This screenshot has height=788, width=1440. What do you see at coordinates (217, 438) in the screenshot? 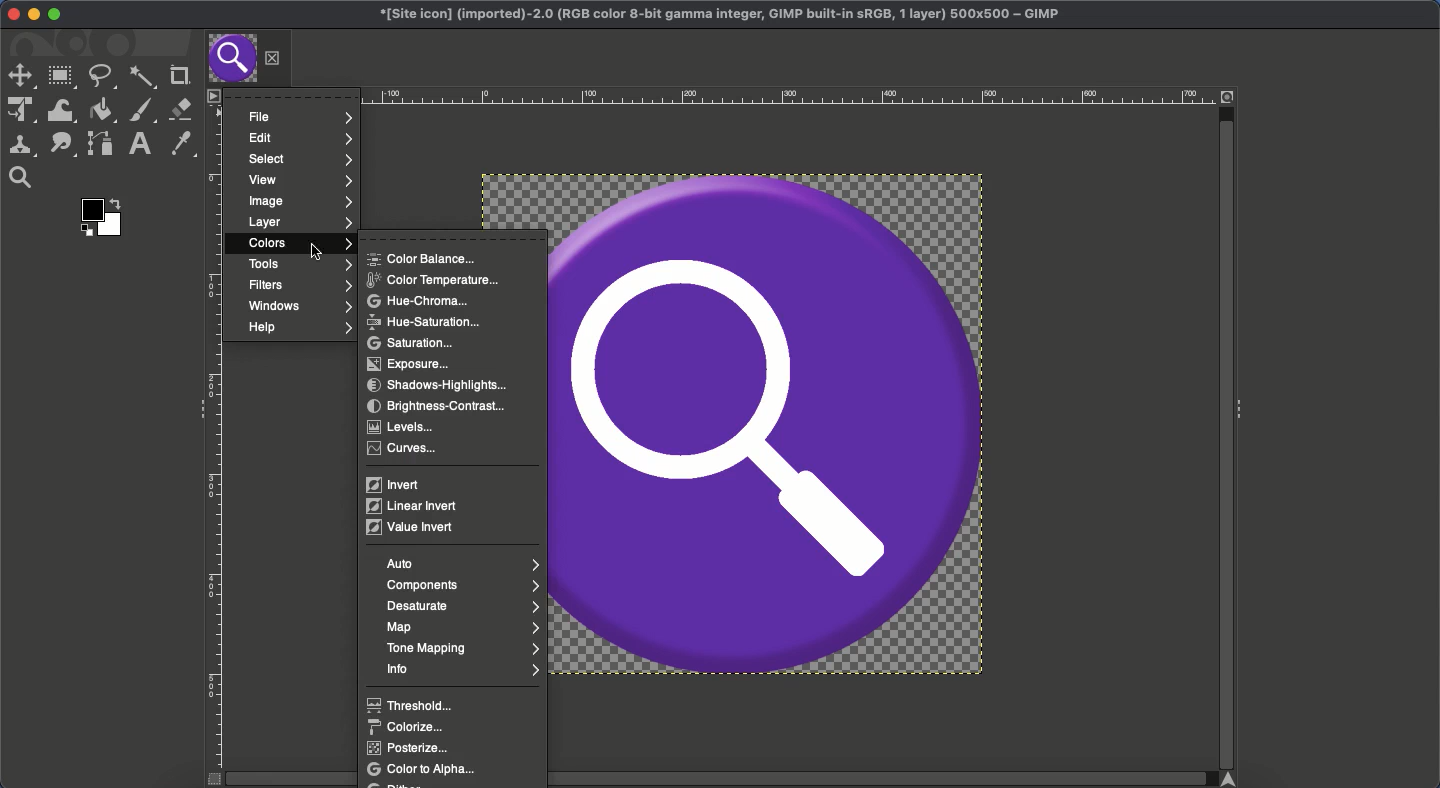
I see `Ruler` at bounding box center [217, 438].